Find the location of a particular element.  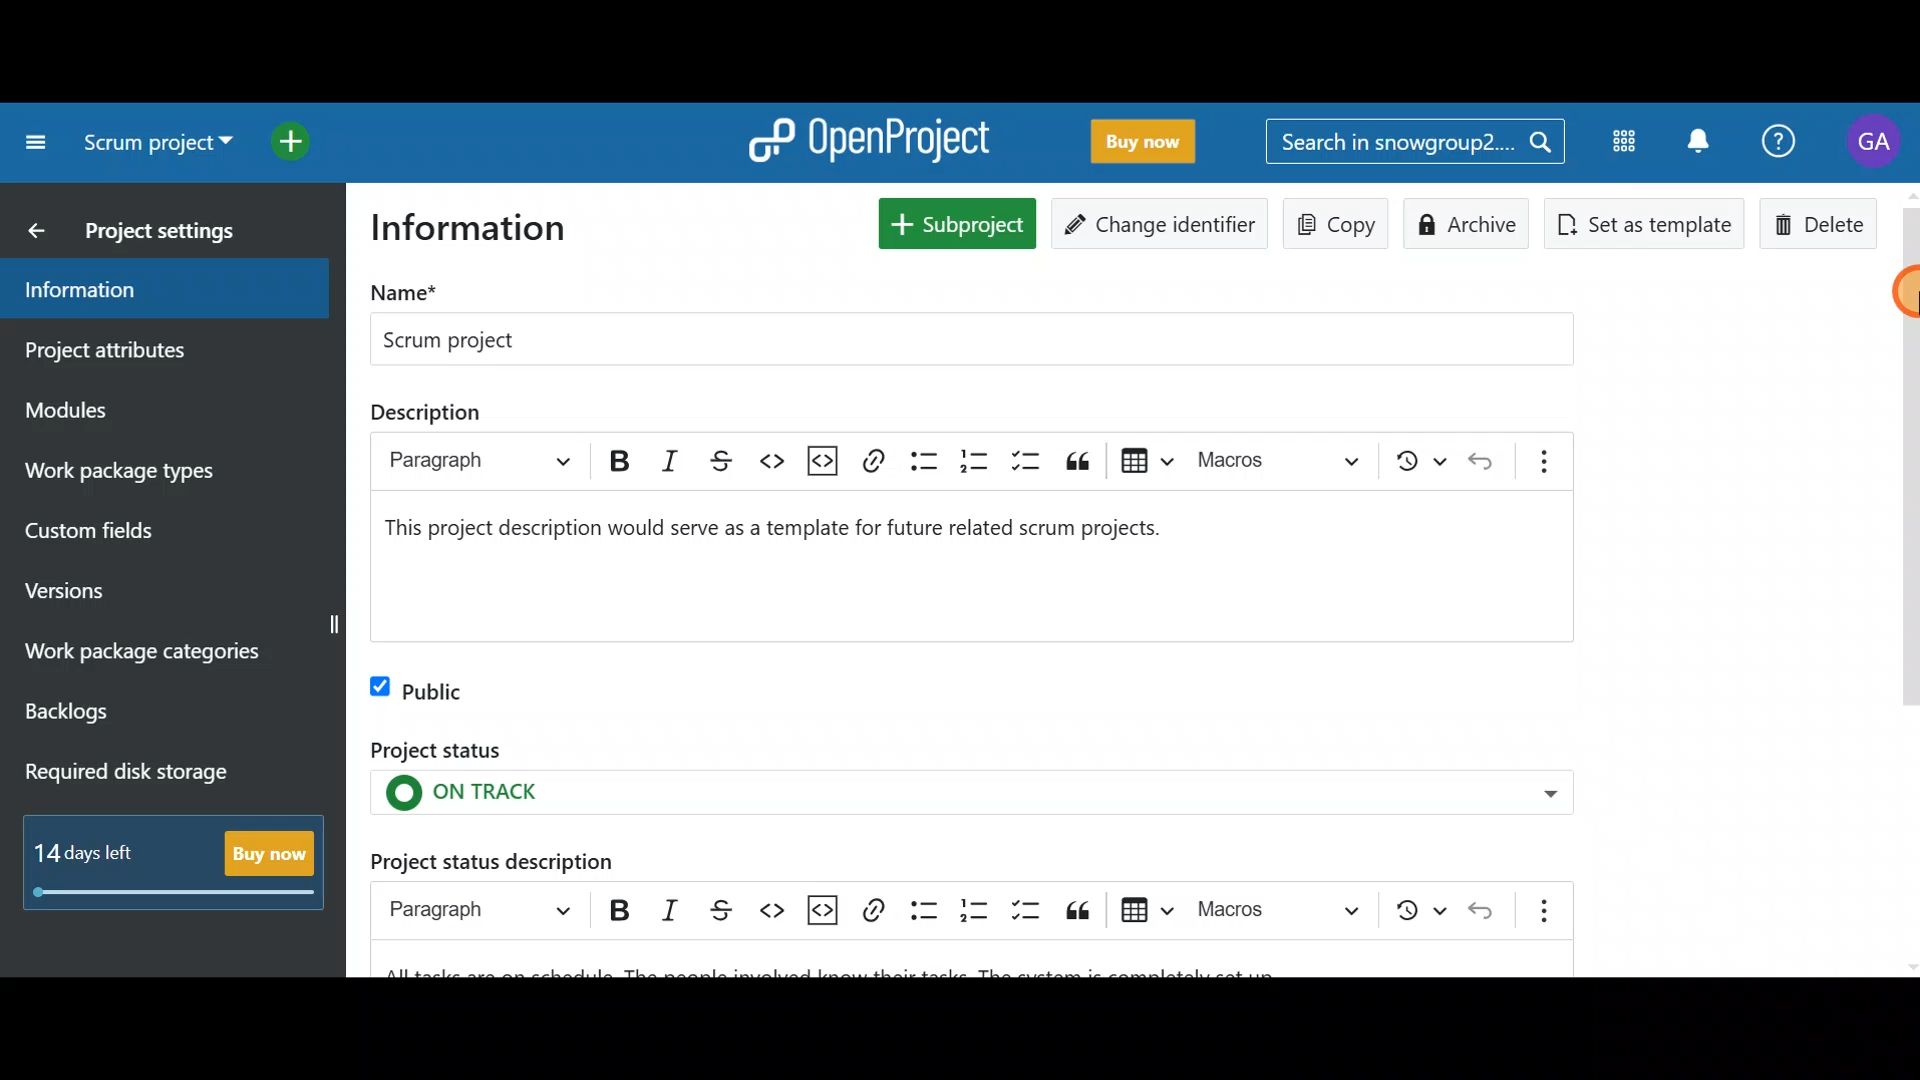

Undo is located at coordinates (1482, 909).